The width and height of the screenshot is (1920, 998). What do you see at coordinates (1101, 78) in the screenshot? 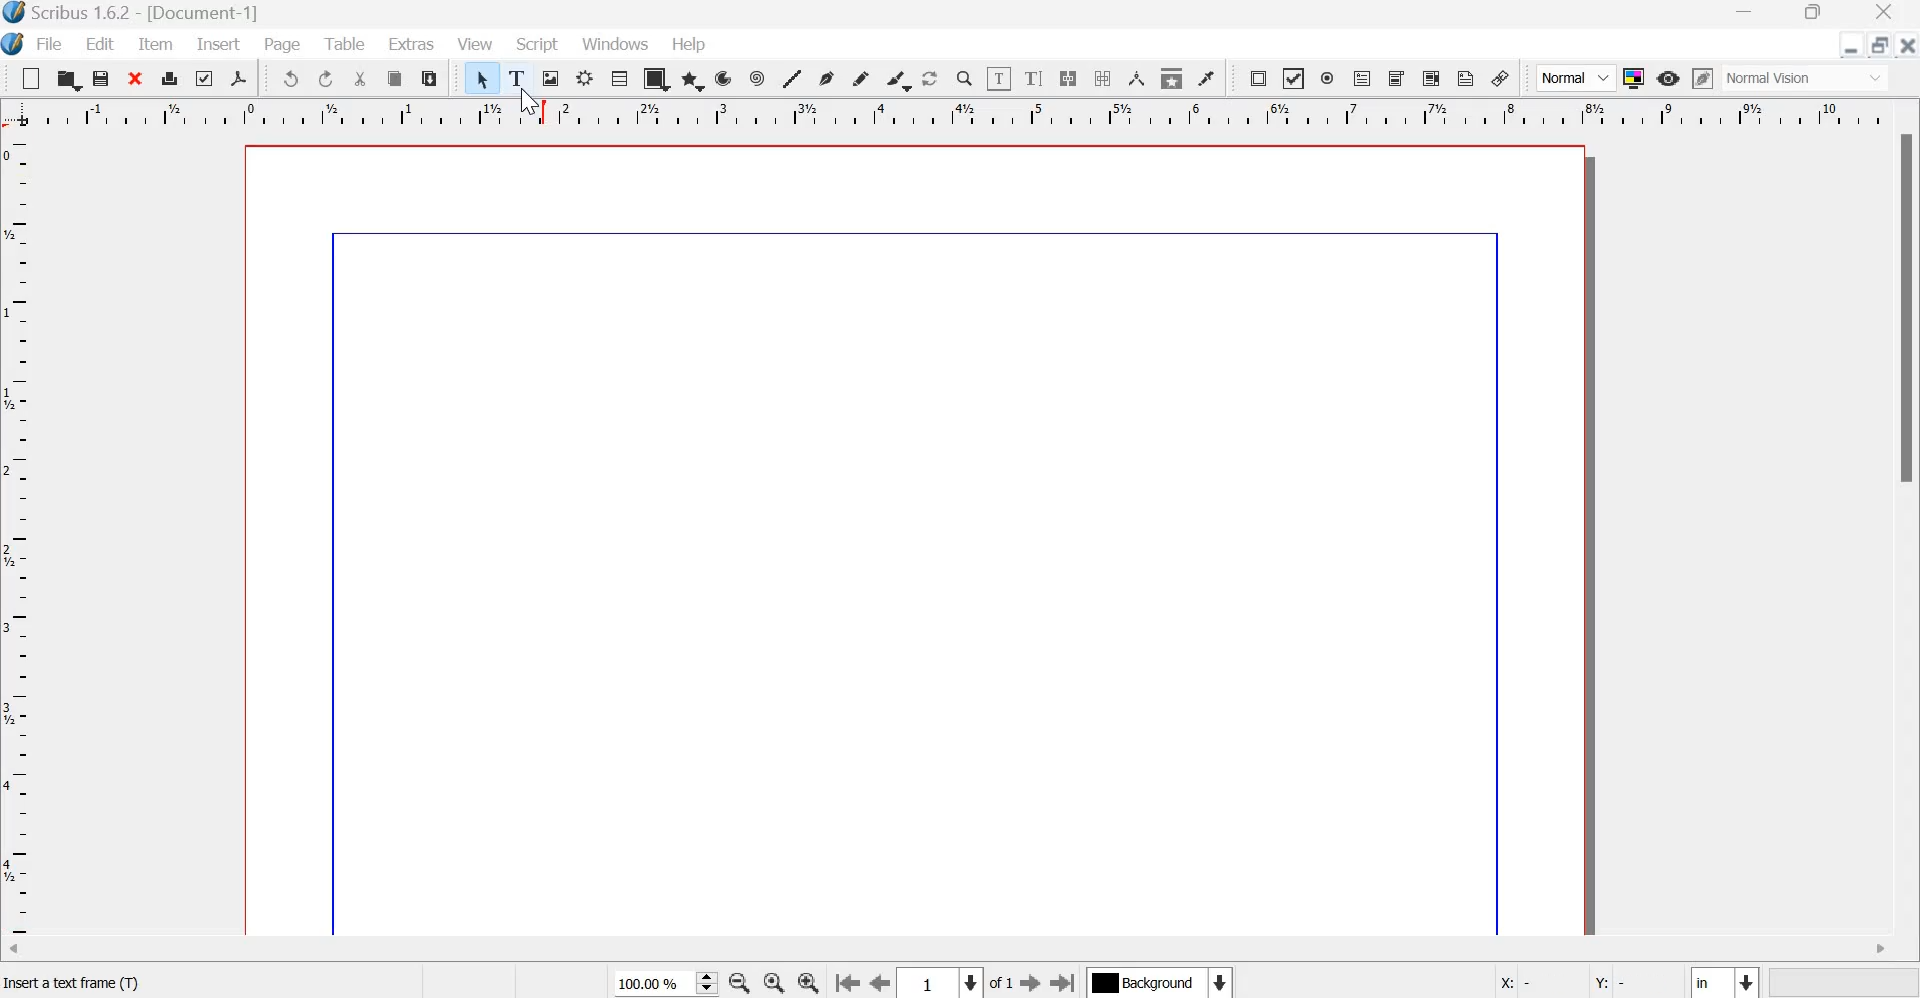
I see `unlink text frames` at bounding box center [1101, 78].